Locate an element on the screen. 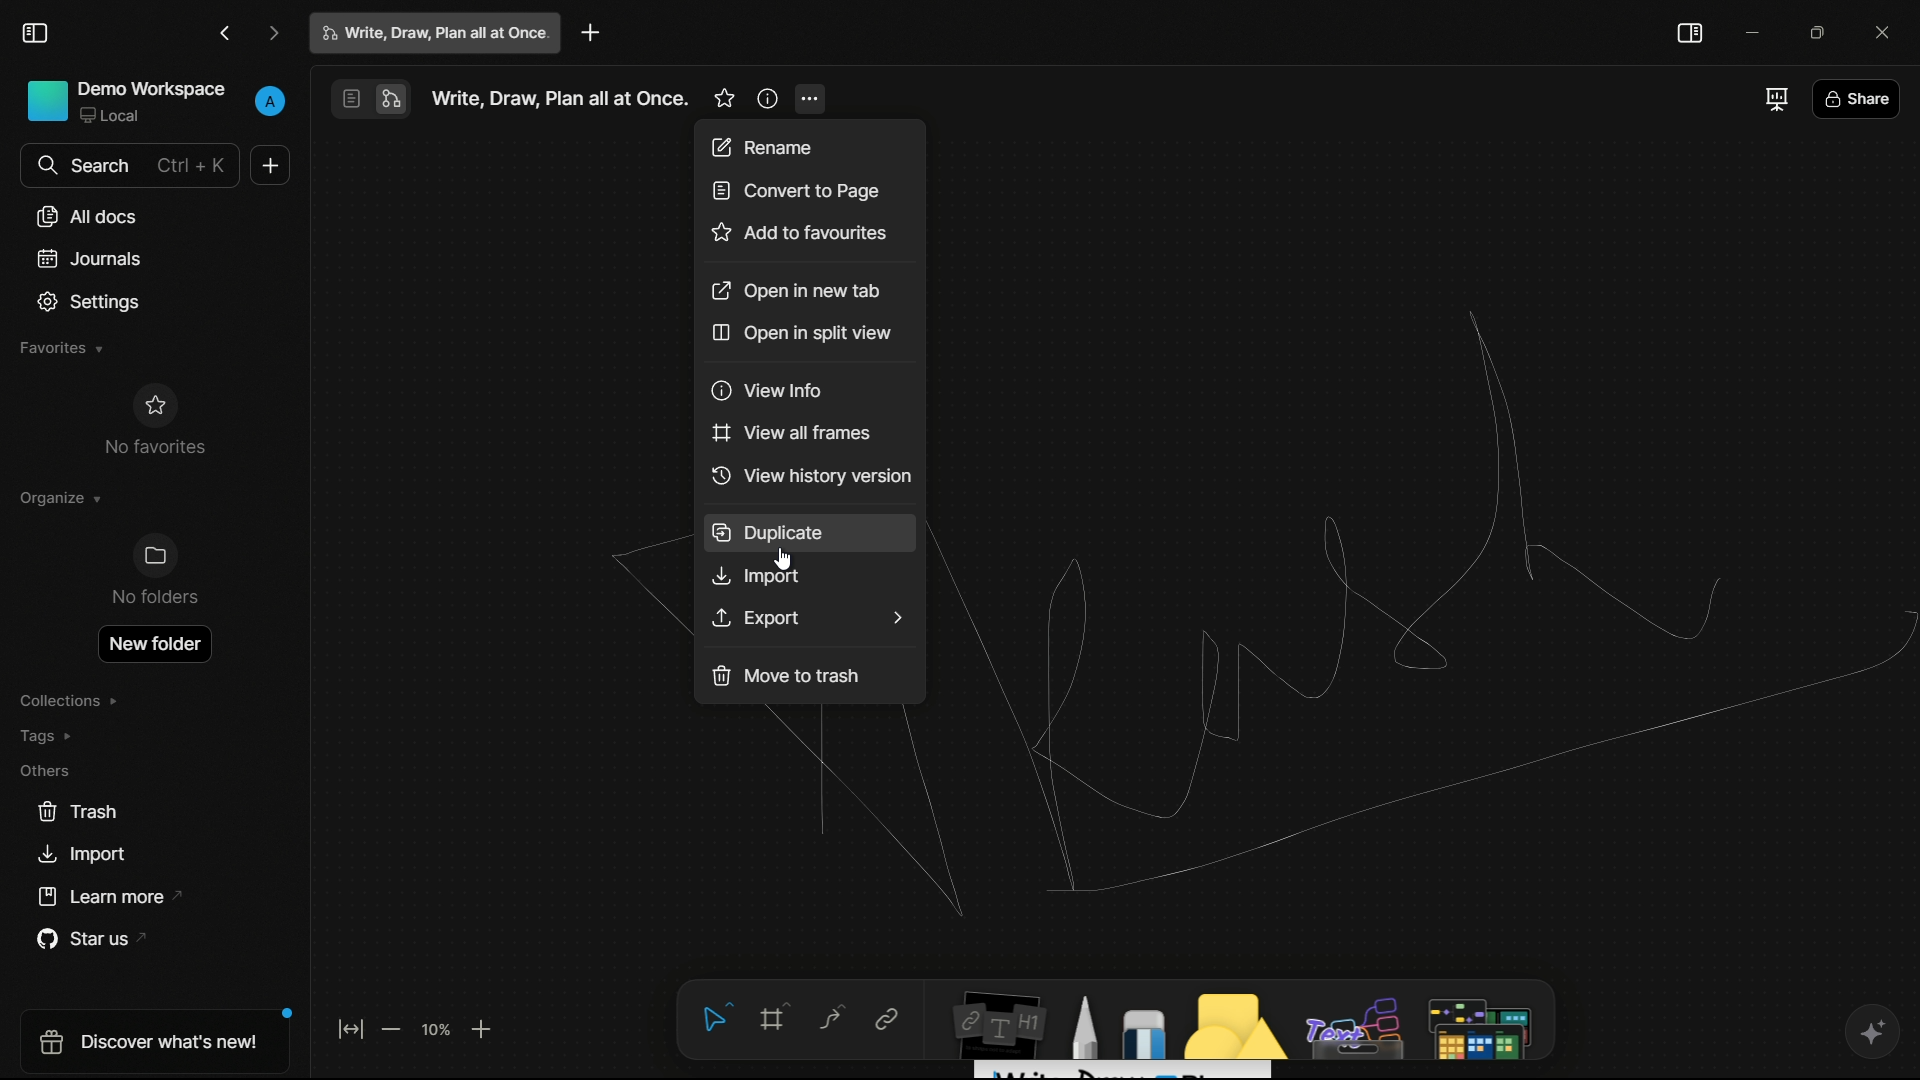 This screenshot has width=1920, height=1080. cursor is located at coordinates (785, 558).